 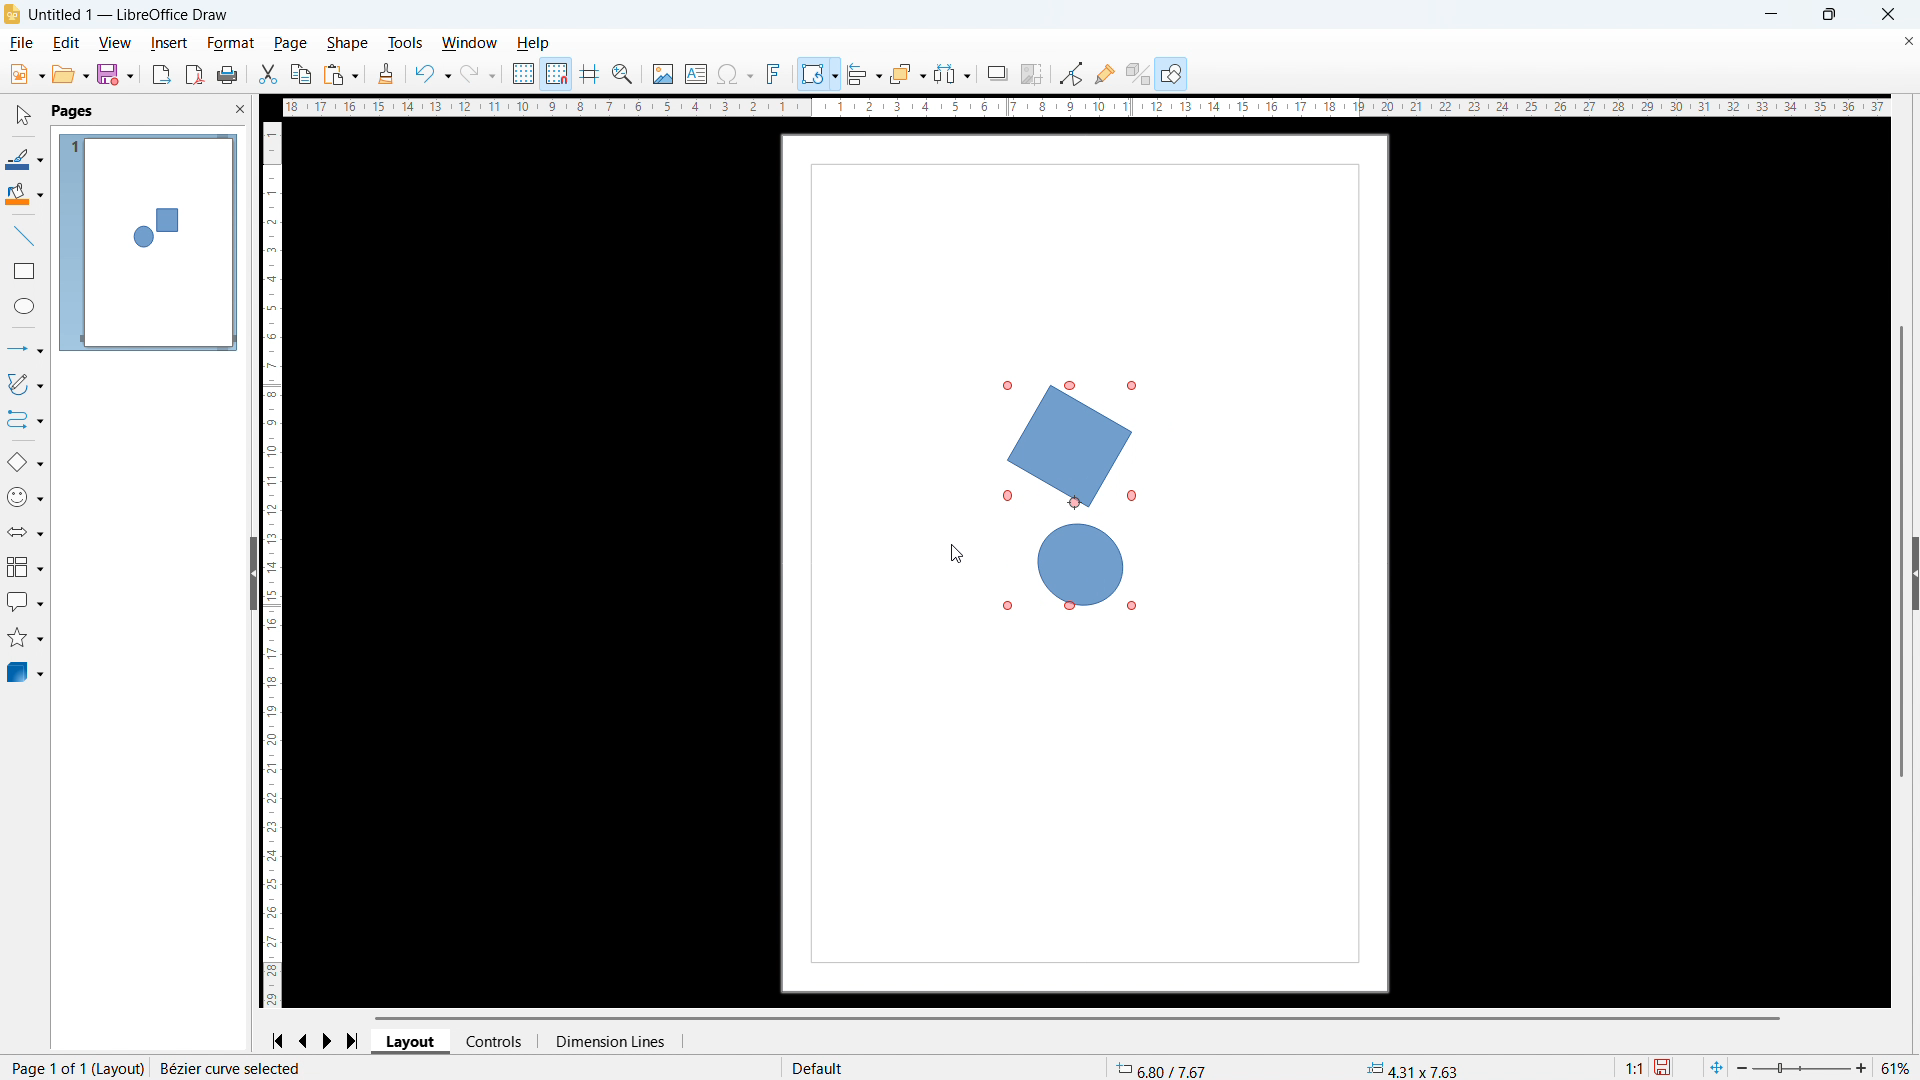 What do you see at coordinates (952, 73) in the screenshot?
I see `Select at least three objects to distribute ` at bounding box center [952, 73].